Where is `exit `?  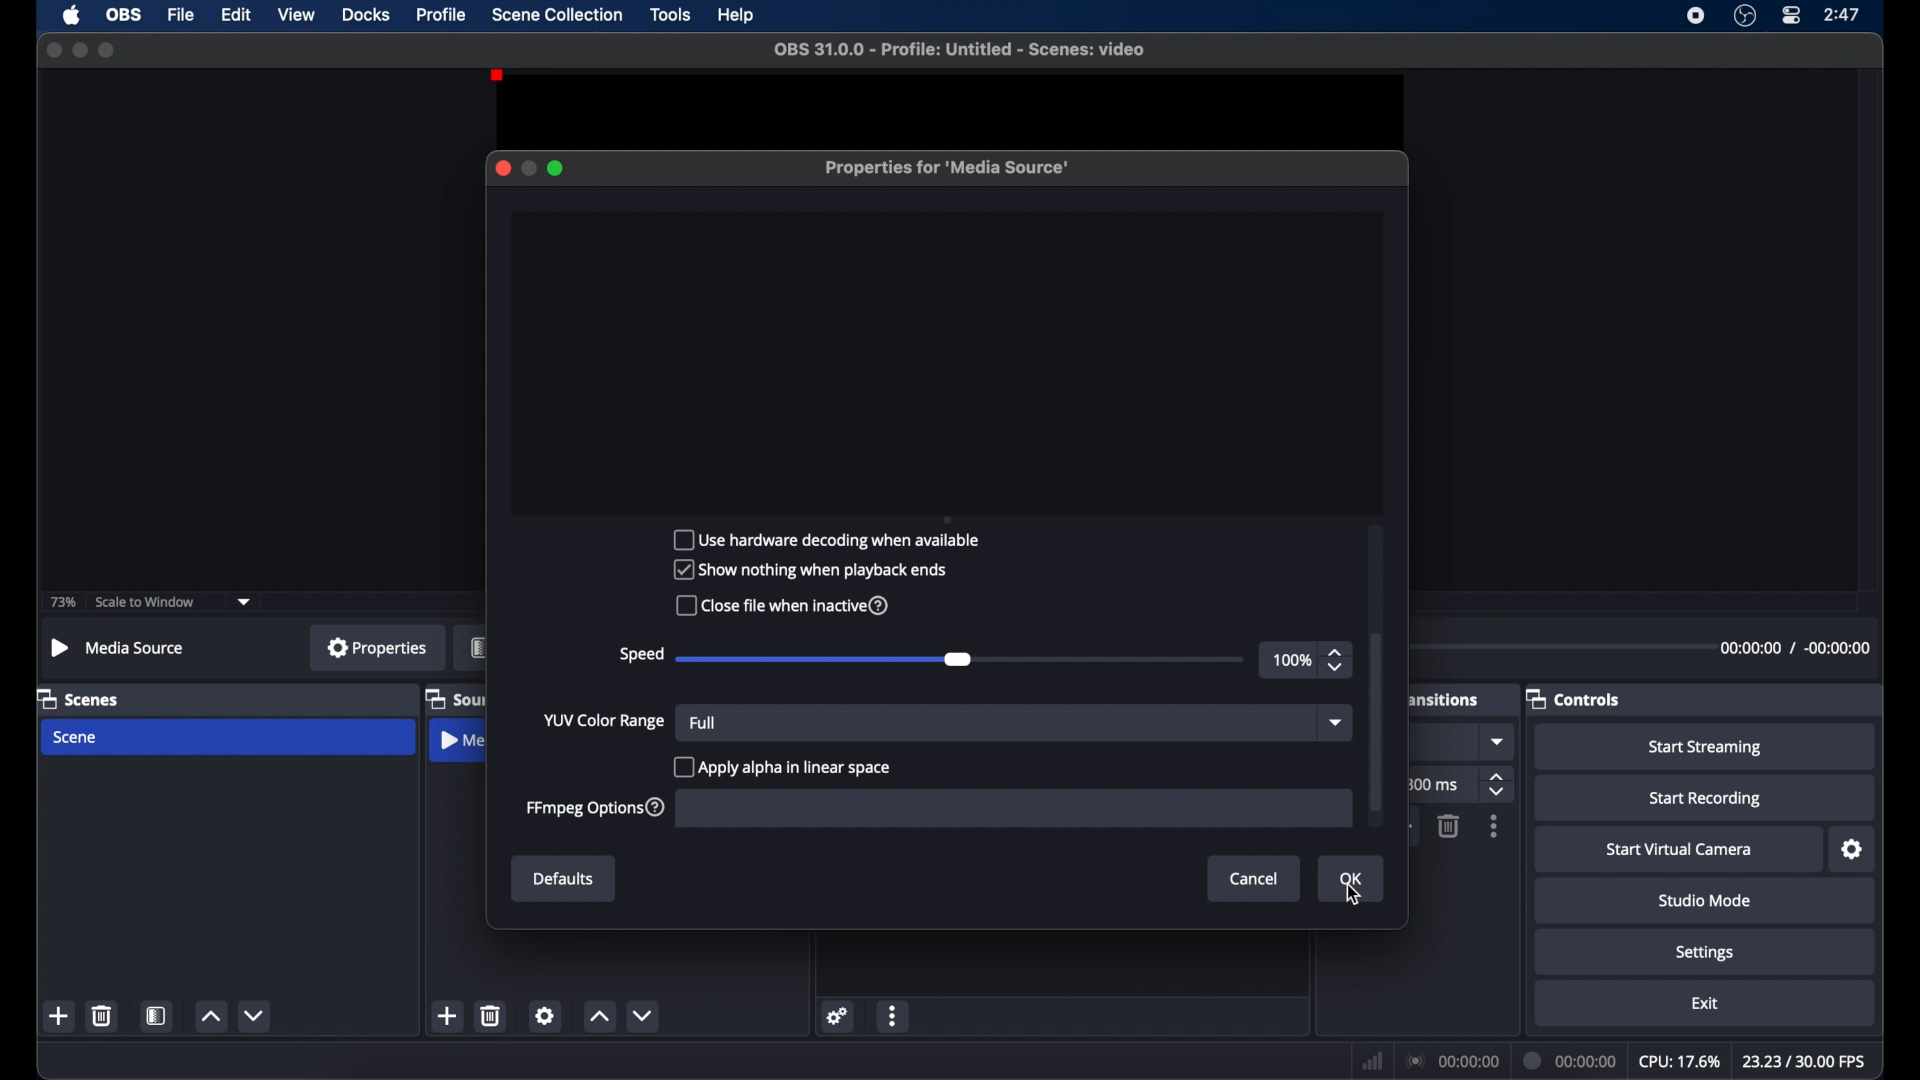 exit  is located at coordinates (1705, 1003).